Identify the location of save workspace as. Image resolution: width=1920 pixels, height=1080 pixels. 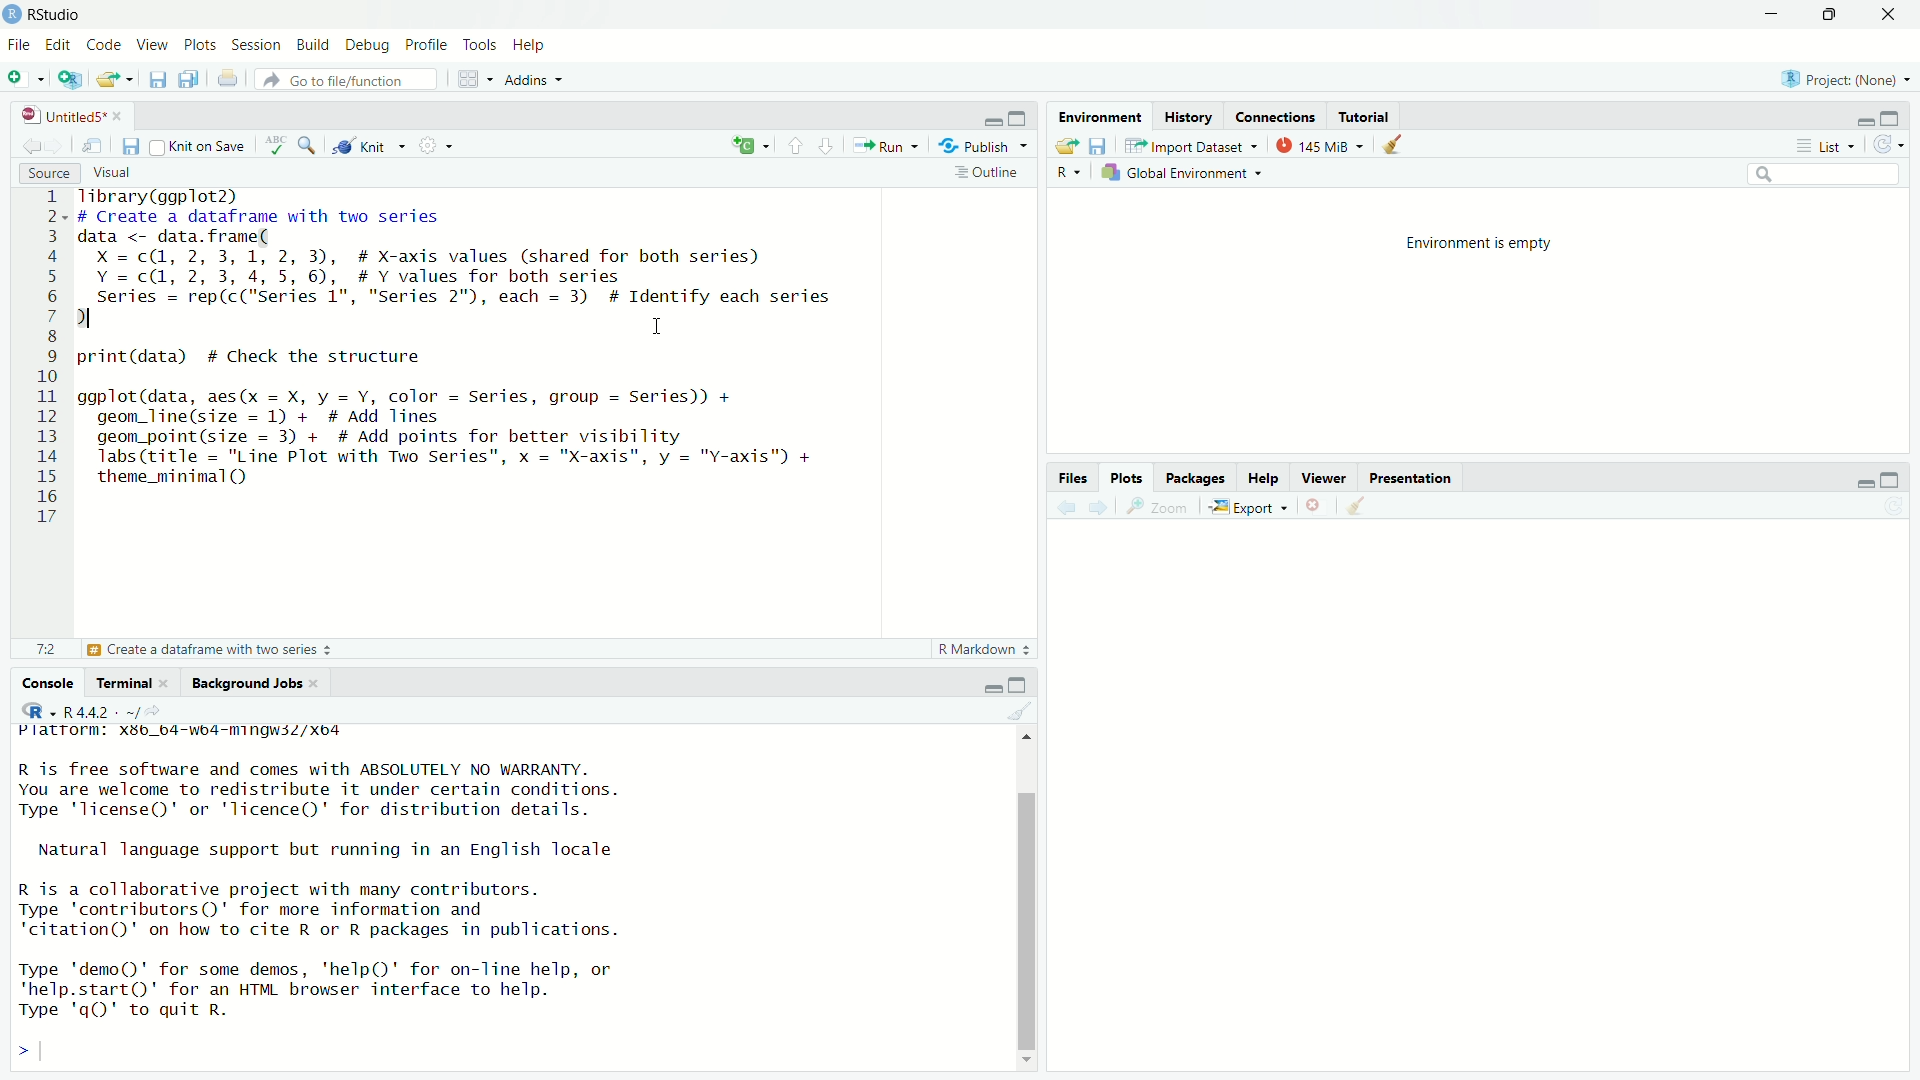
(1099, 146).